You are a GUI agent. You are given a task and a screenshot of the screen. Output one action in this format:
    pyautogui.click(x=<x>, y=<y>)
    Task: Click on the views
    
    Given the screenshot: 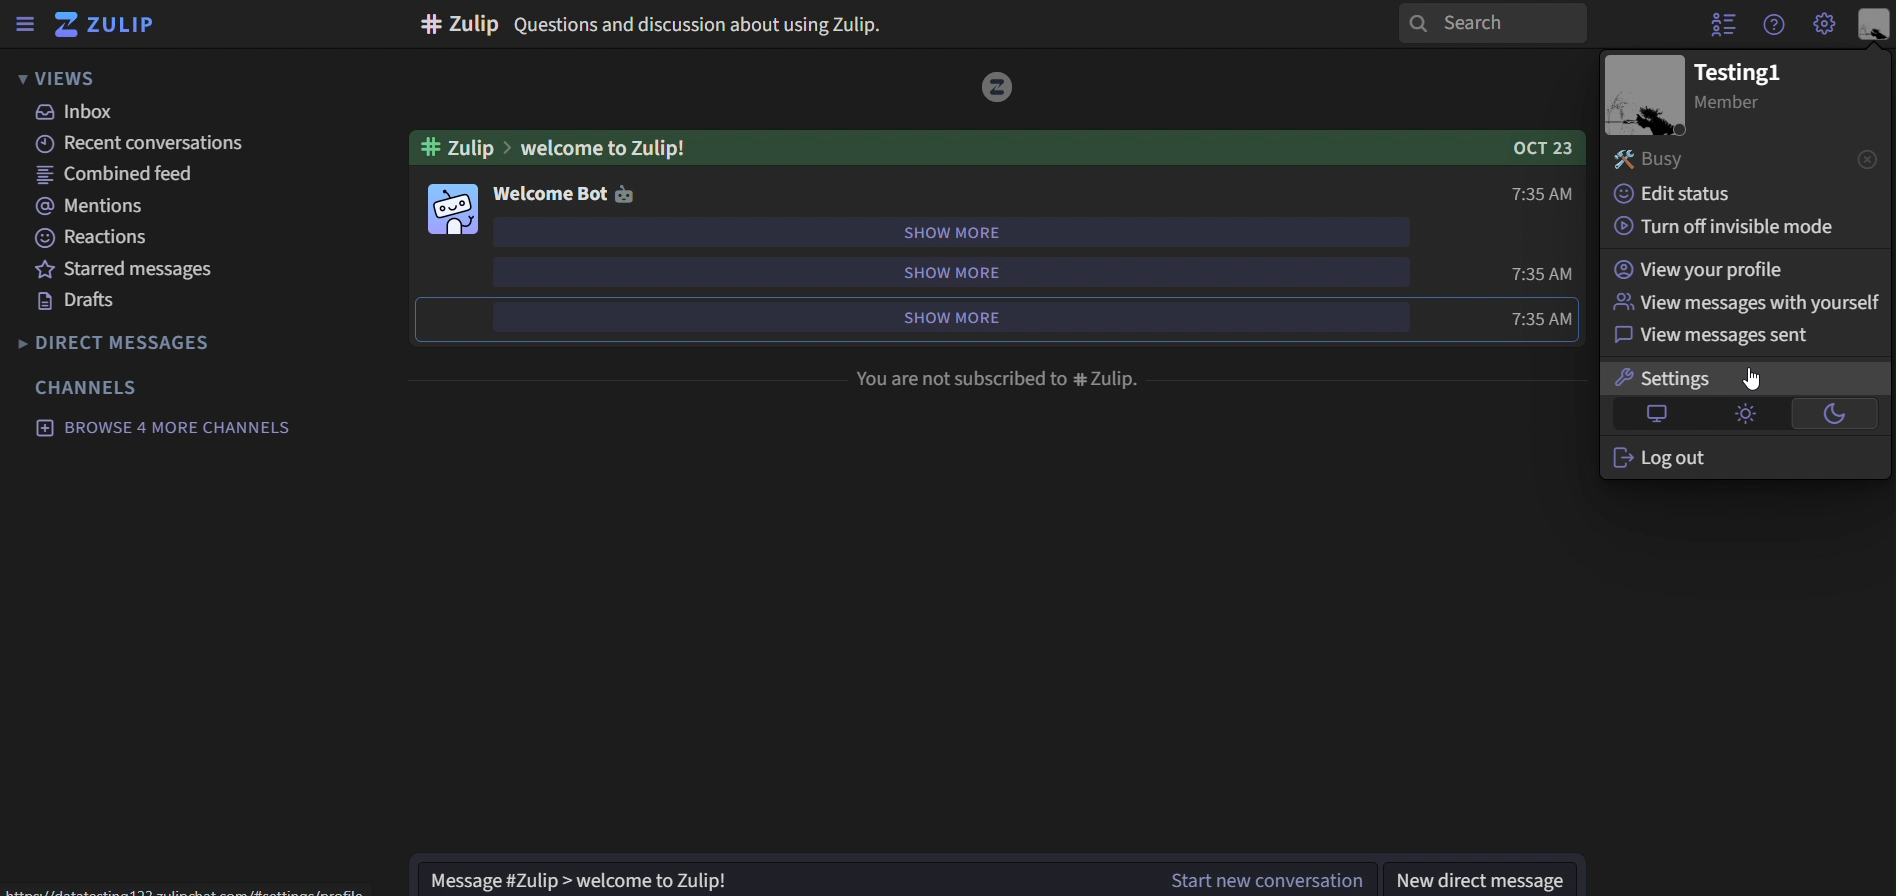 What is the action you would take?
    pyautogui.click(x=63, y=79)
    